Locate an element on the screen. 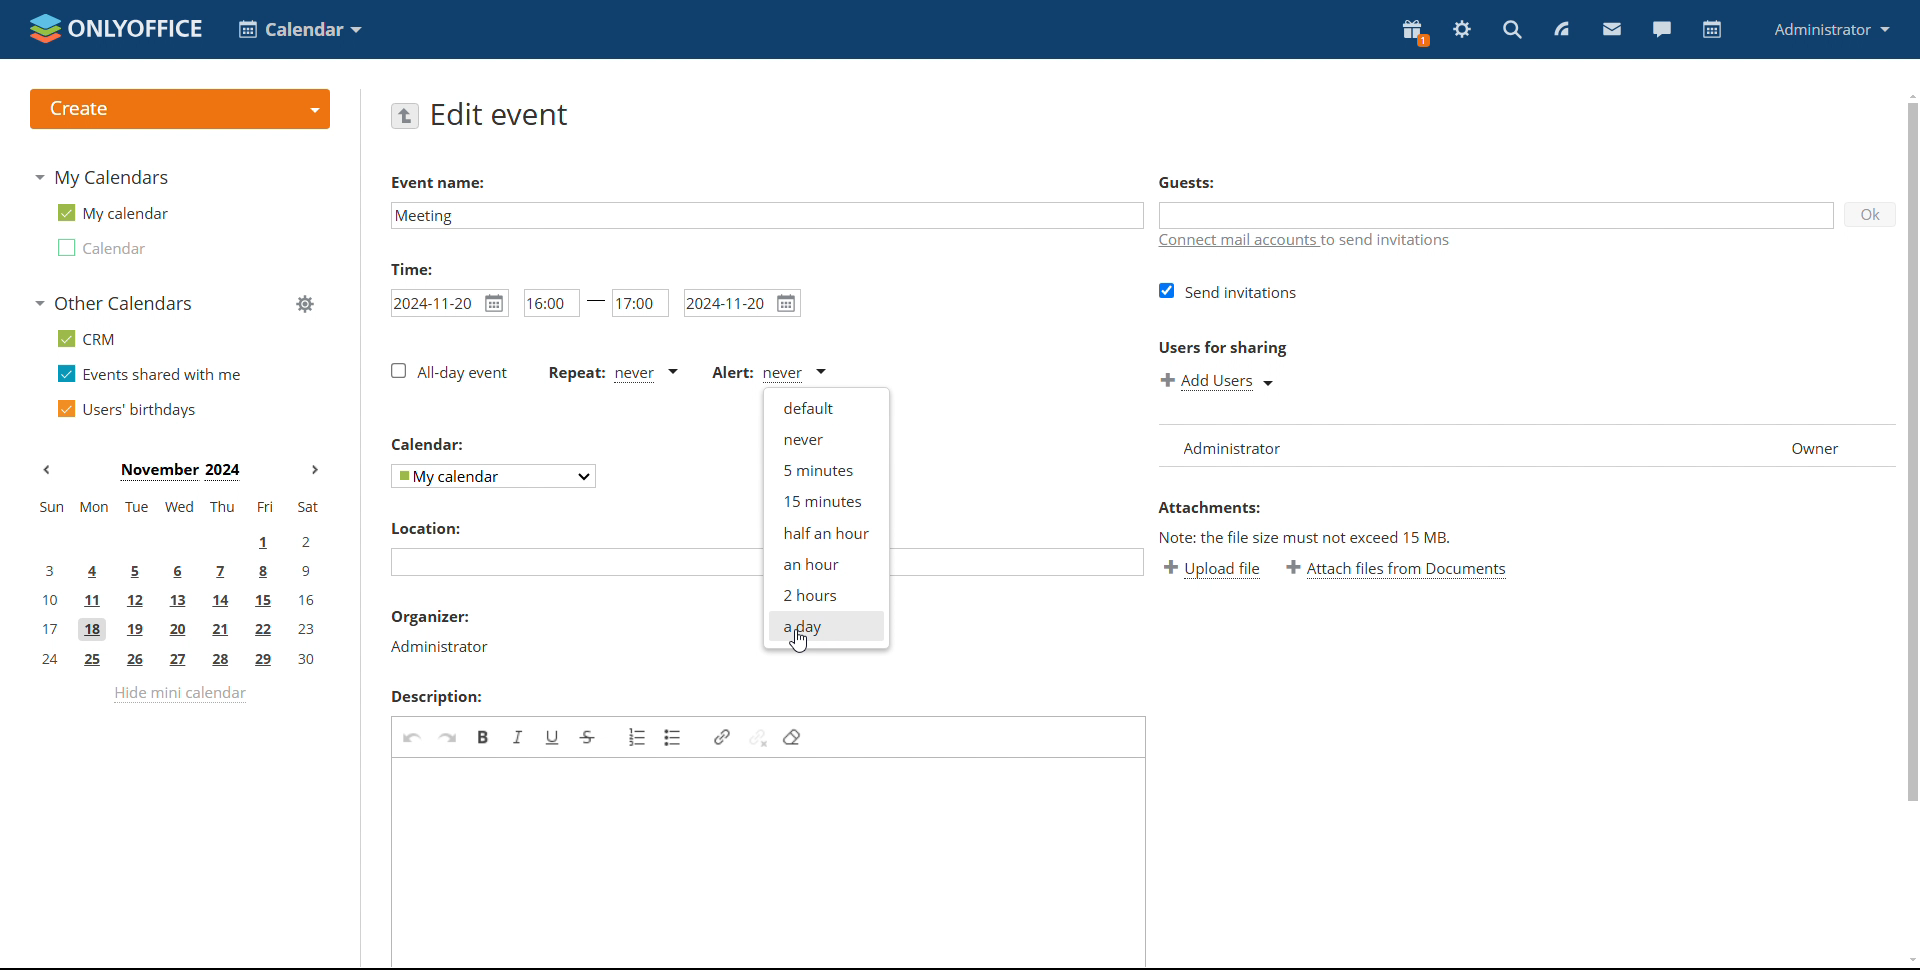 This screenshot has width=1920, height=970. go back is located at coordinates (404, 116).